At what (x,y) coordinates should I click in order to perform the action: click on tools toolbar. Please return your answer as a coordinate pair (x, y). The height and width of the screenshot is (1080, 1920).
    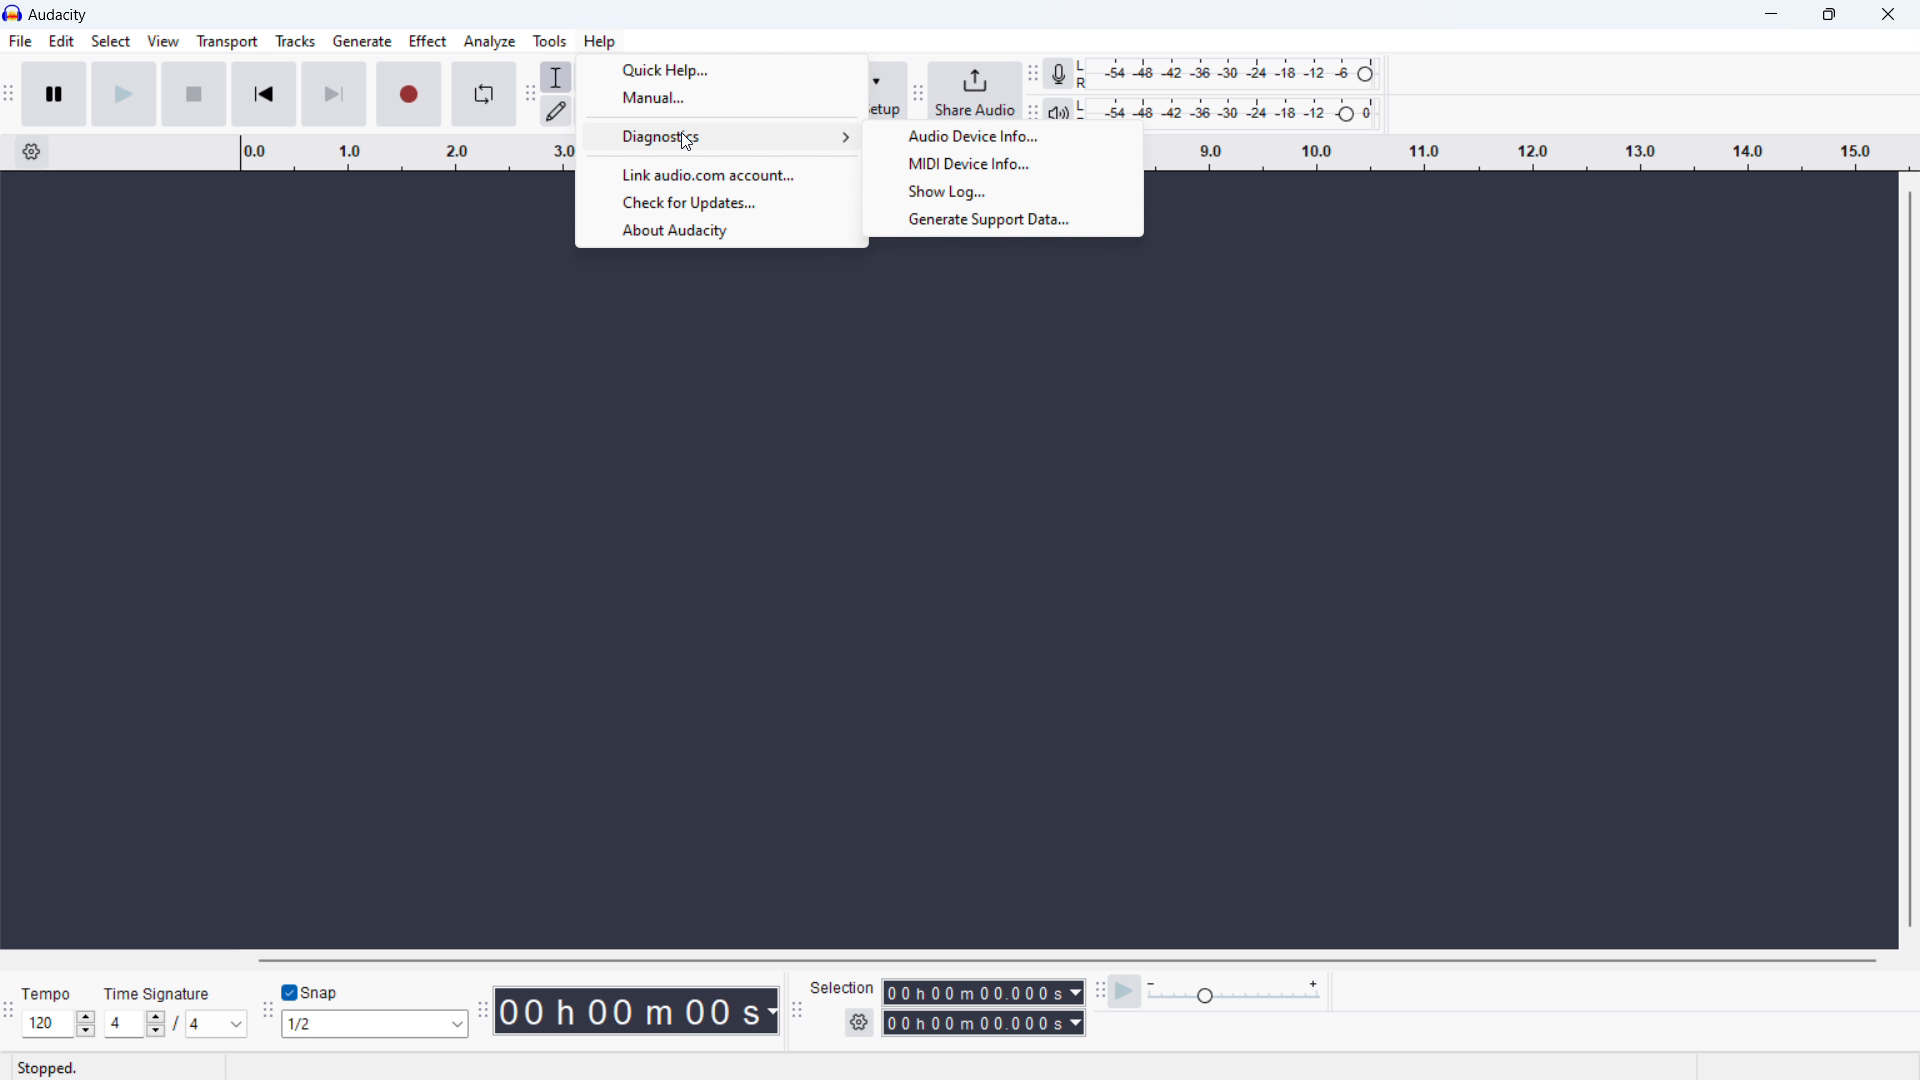
    Looking at the image, I should click on (531, 93).